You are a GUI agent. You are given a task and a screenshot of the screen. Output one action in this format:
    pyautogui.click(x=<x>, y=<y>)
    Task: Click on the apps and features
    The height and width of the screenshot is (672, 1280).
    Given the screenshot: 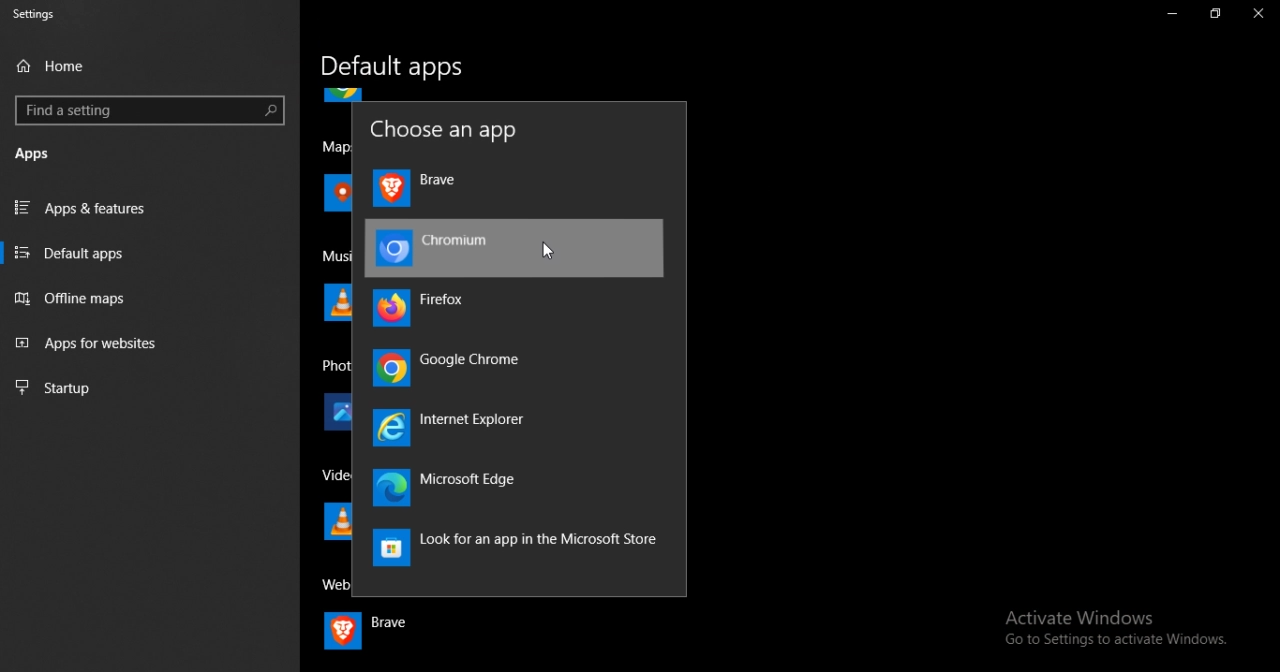 What is the action you would take?
    pyautogui.click(x=148, y=208)
    